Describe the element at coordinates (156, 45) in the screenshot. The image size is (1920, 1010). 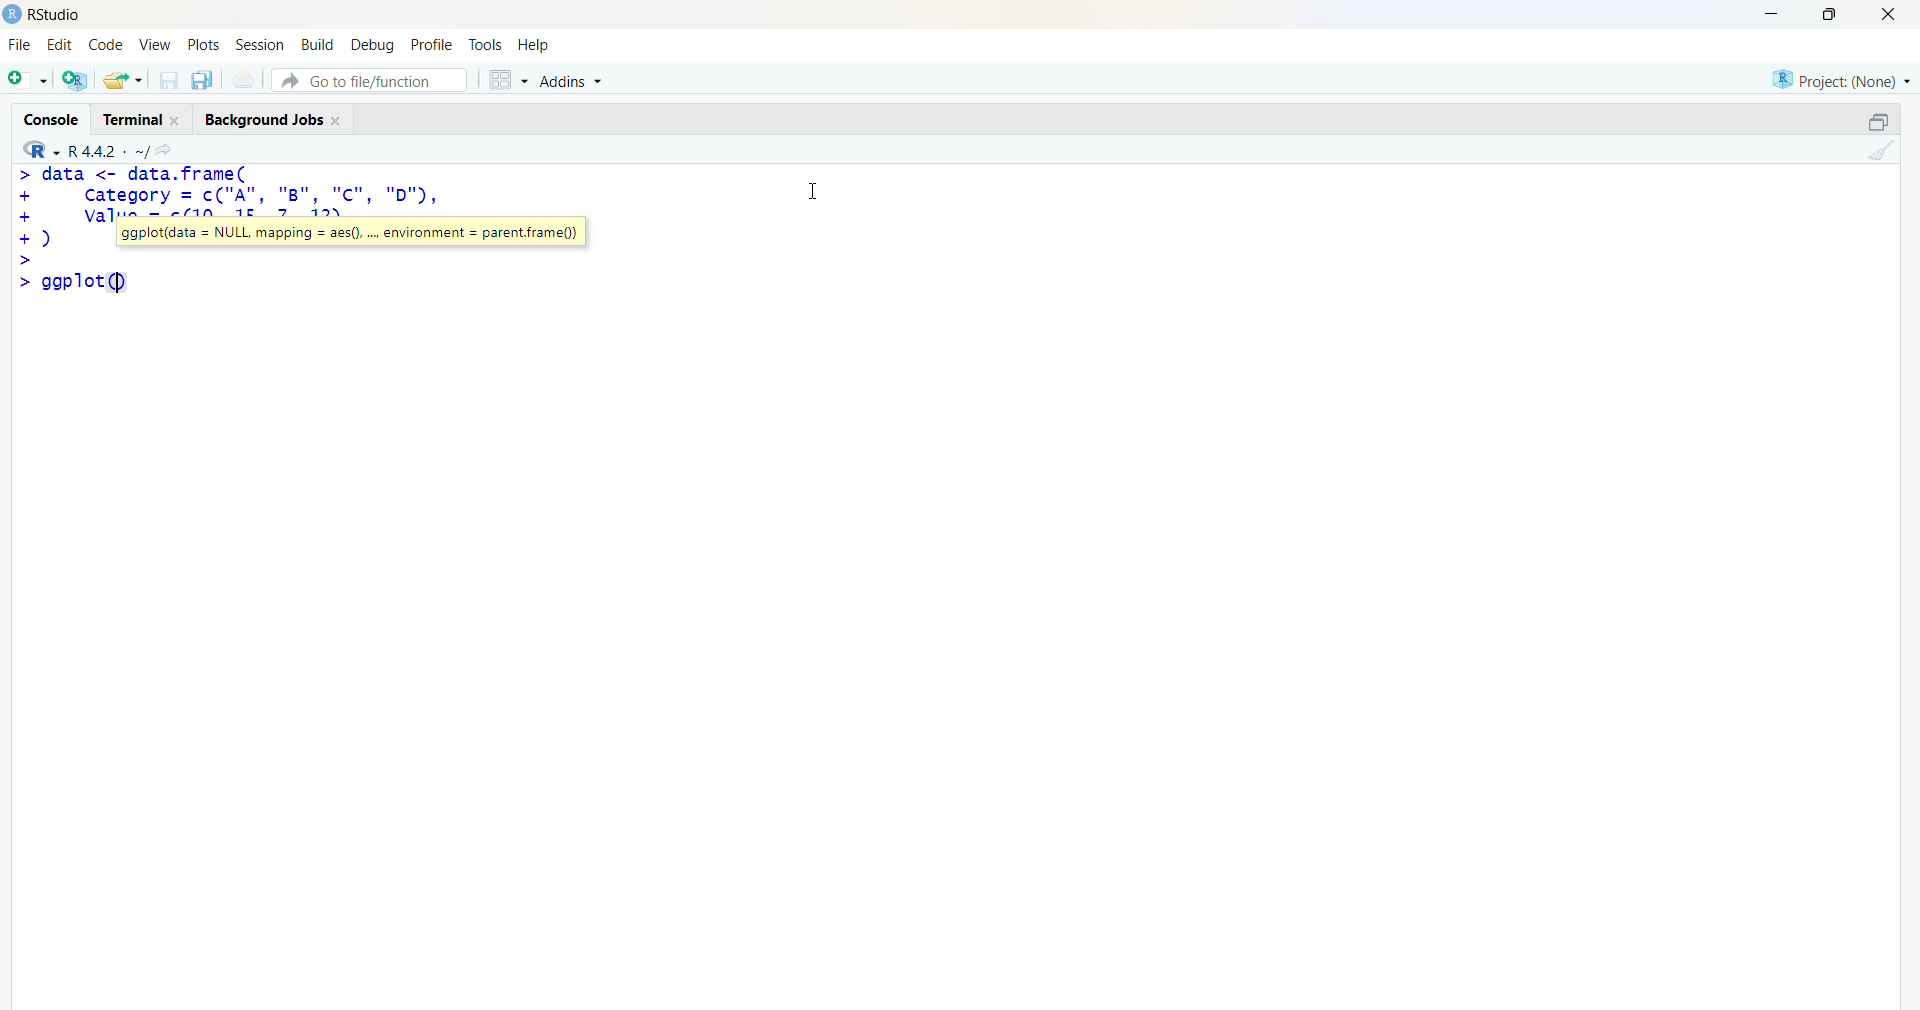
I see `View` at that location.